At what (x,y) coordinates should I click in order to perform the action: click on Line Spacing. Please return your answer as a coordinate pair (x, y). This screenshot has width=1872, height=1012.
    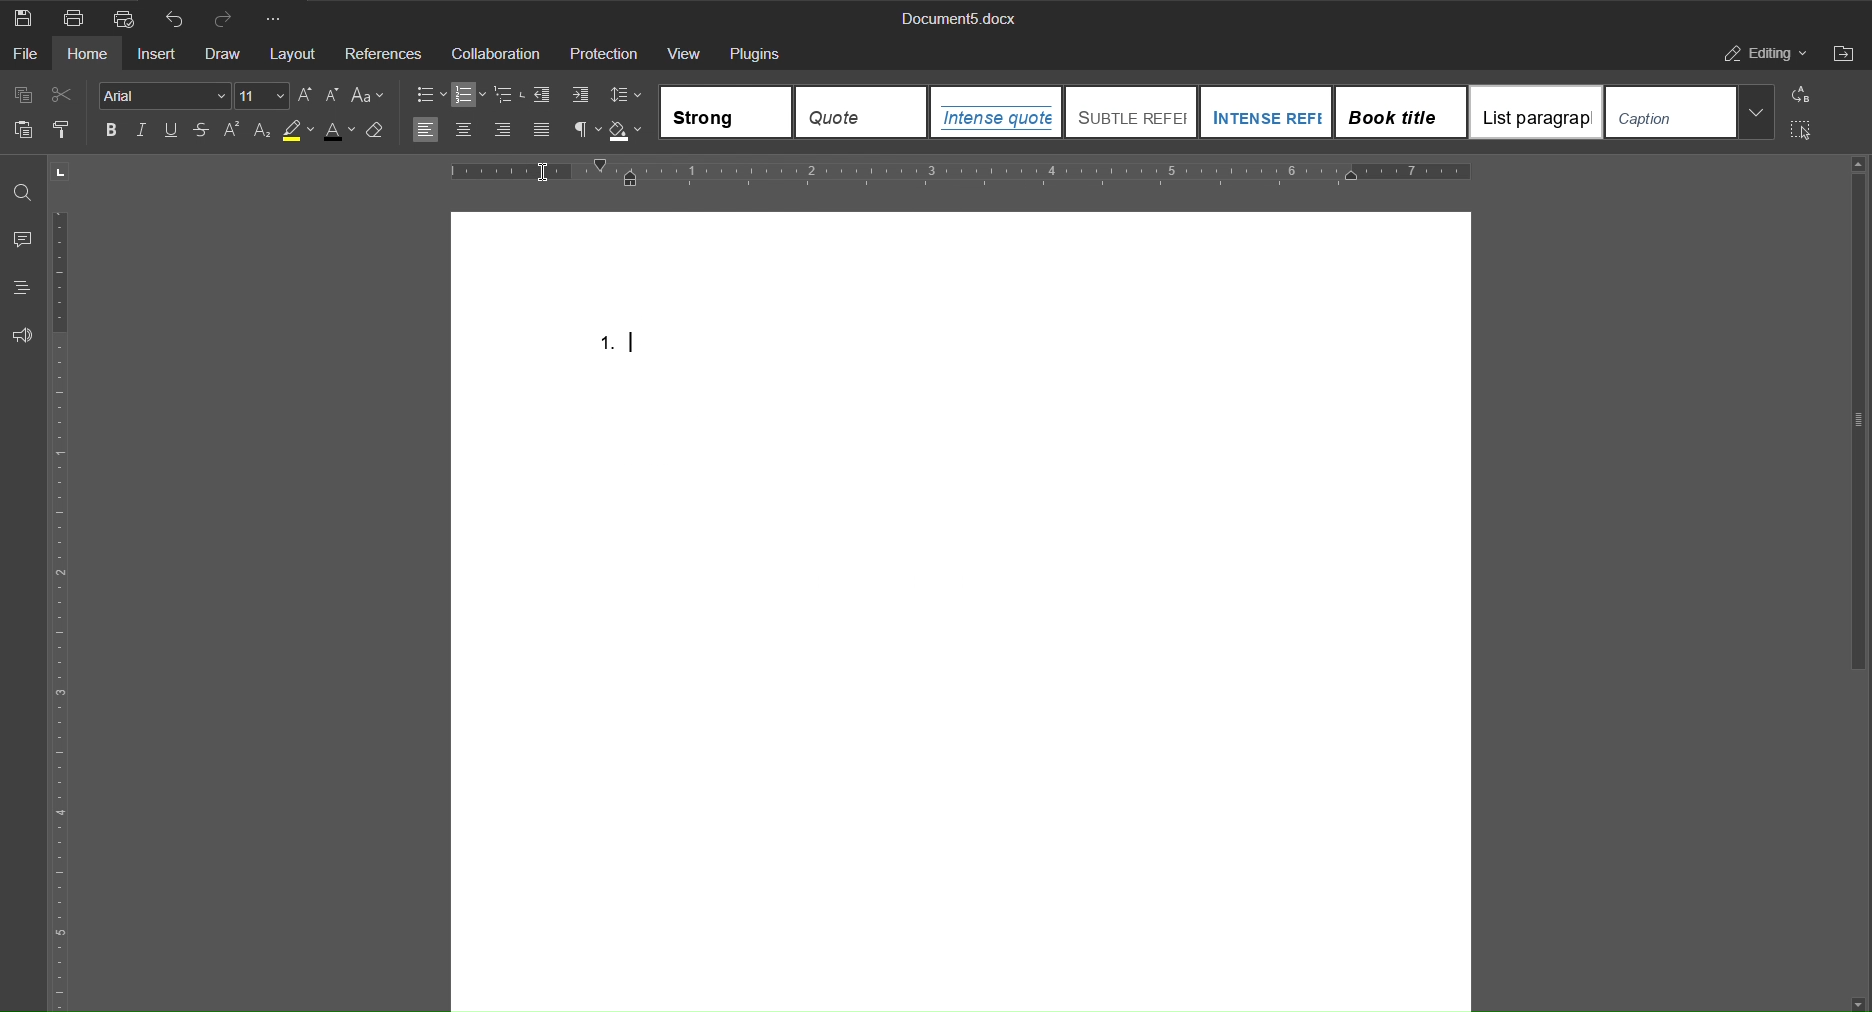
    Looking at the image, I should click on (623, 96).